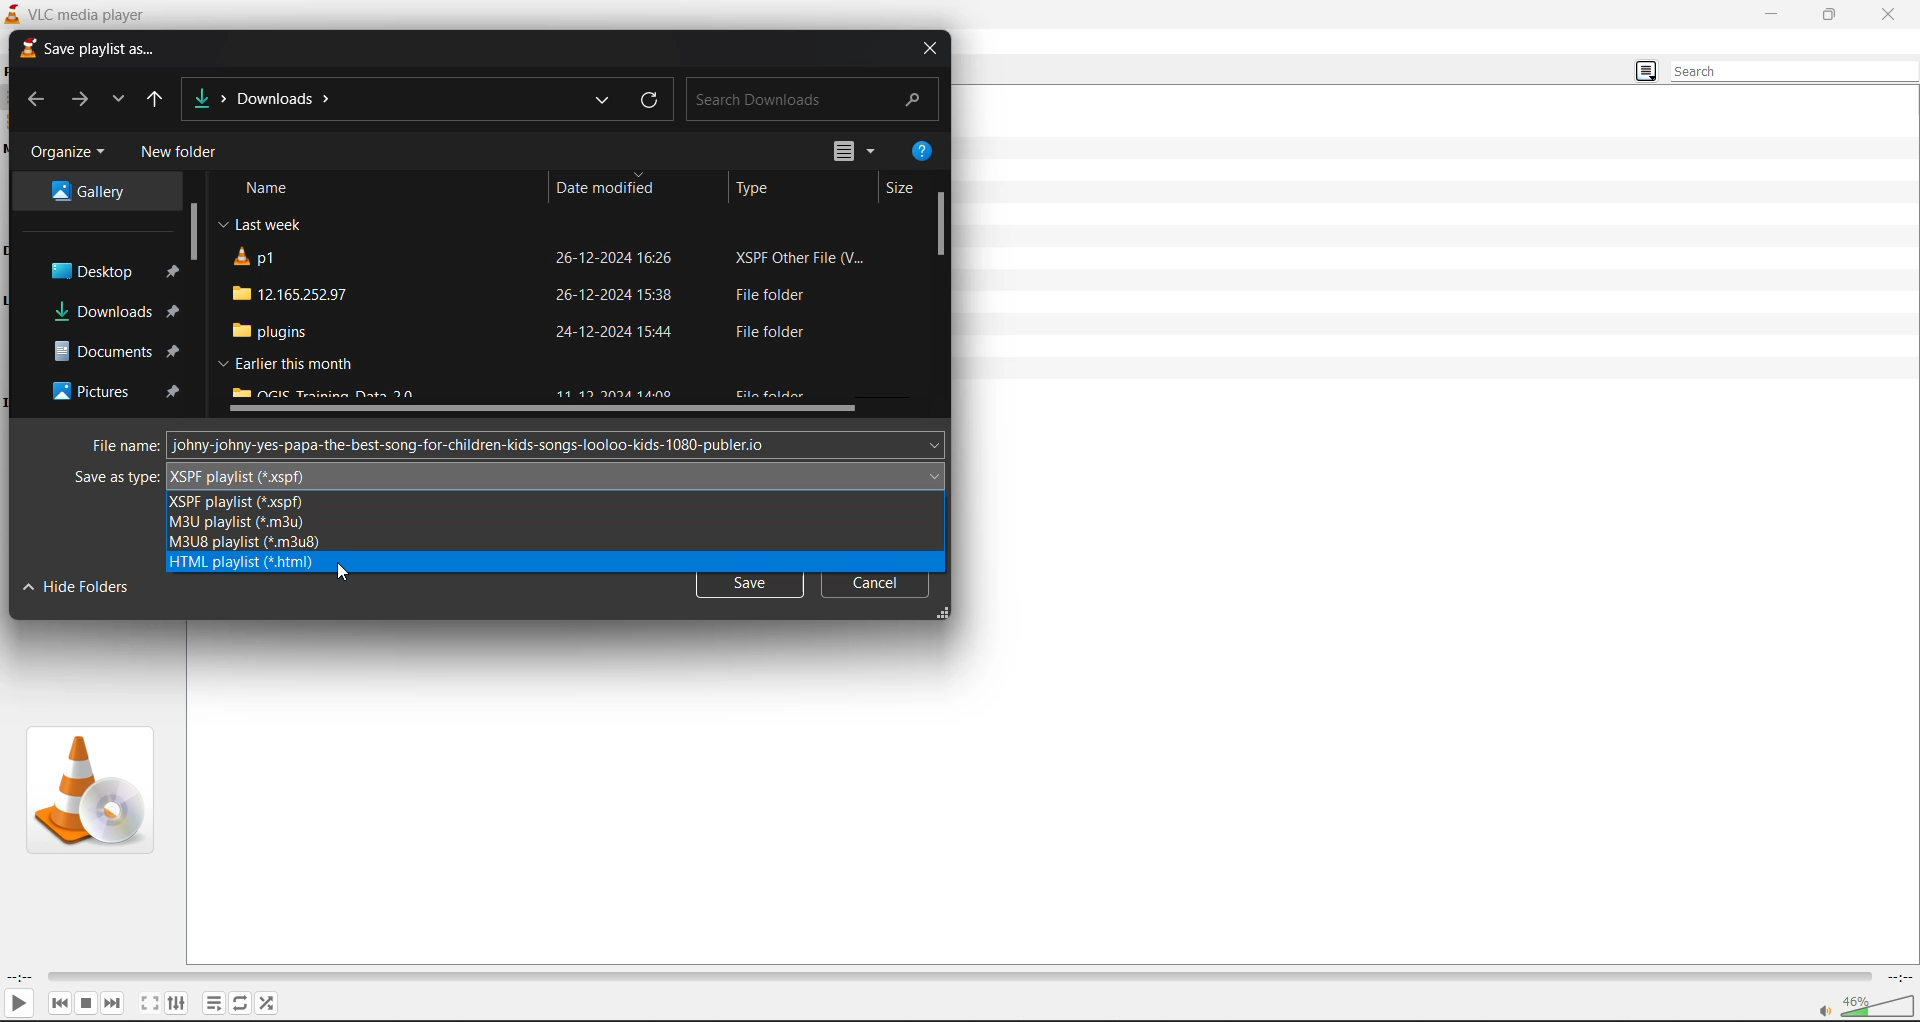 The height and width of the screenshot is (1022, 1920). I want to click on m3u8 playlist, so click(244, 544).